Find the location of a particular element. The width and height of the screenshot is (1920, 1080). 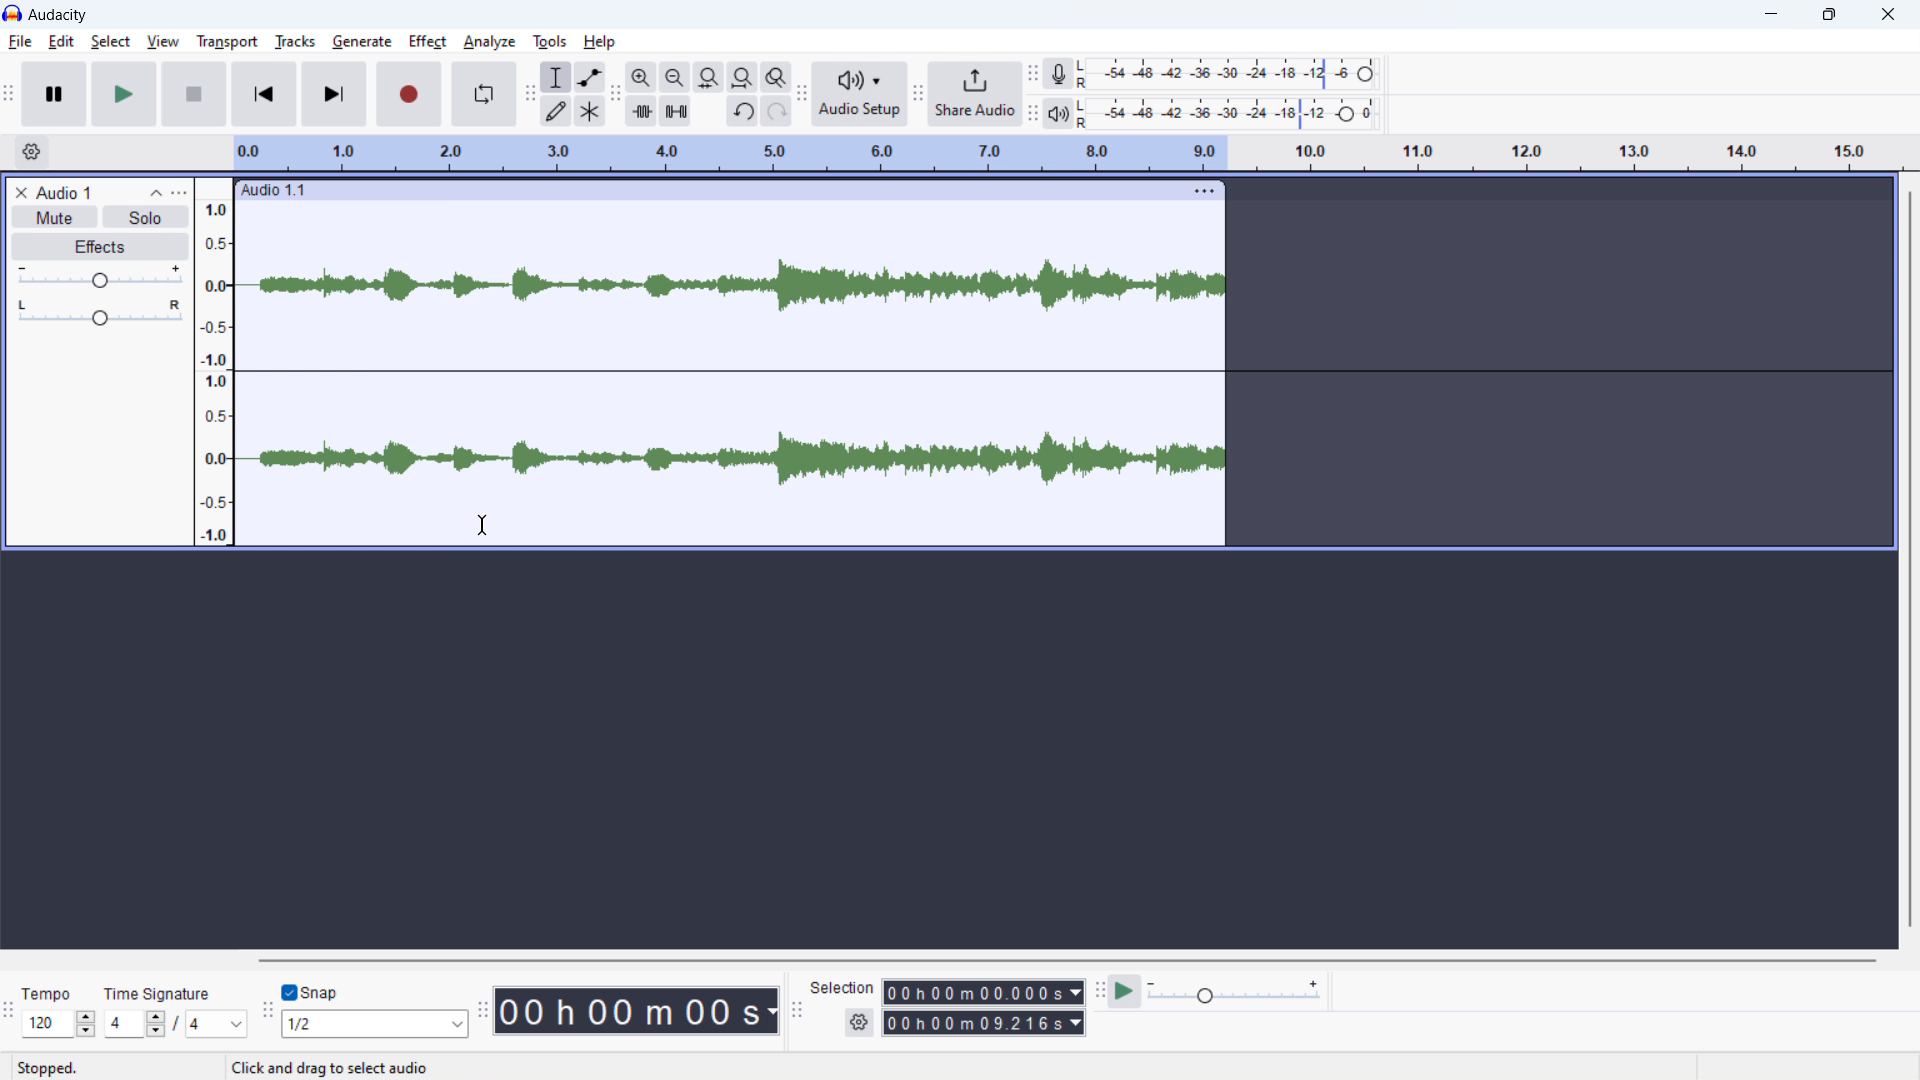

waveform color changed is located at coordinates (731, 370).